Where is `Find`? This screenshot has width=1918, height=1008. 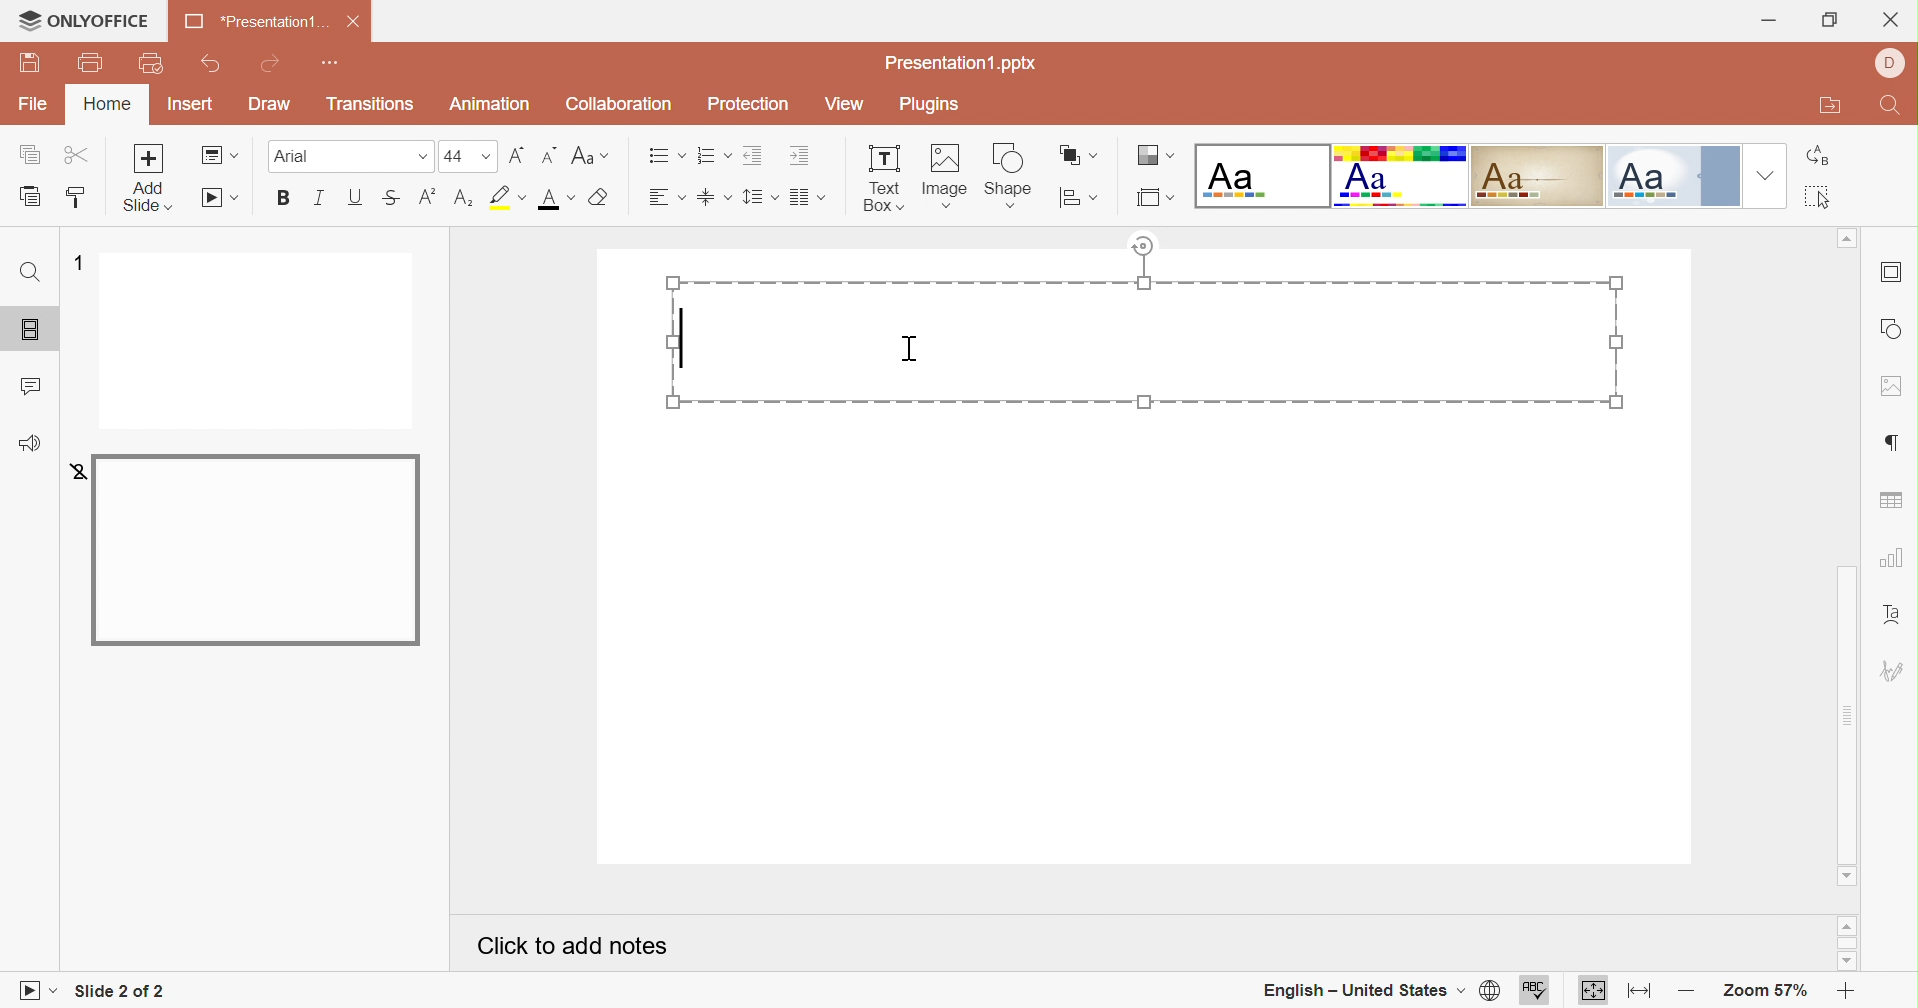
Find is located at coordinates (1895, 108).